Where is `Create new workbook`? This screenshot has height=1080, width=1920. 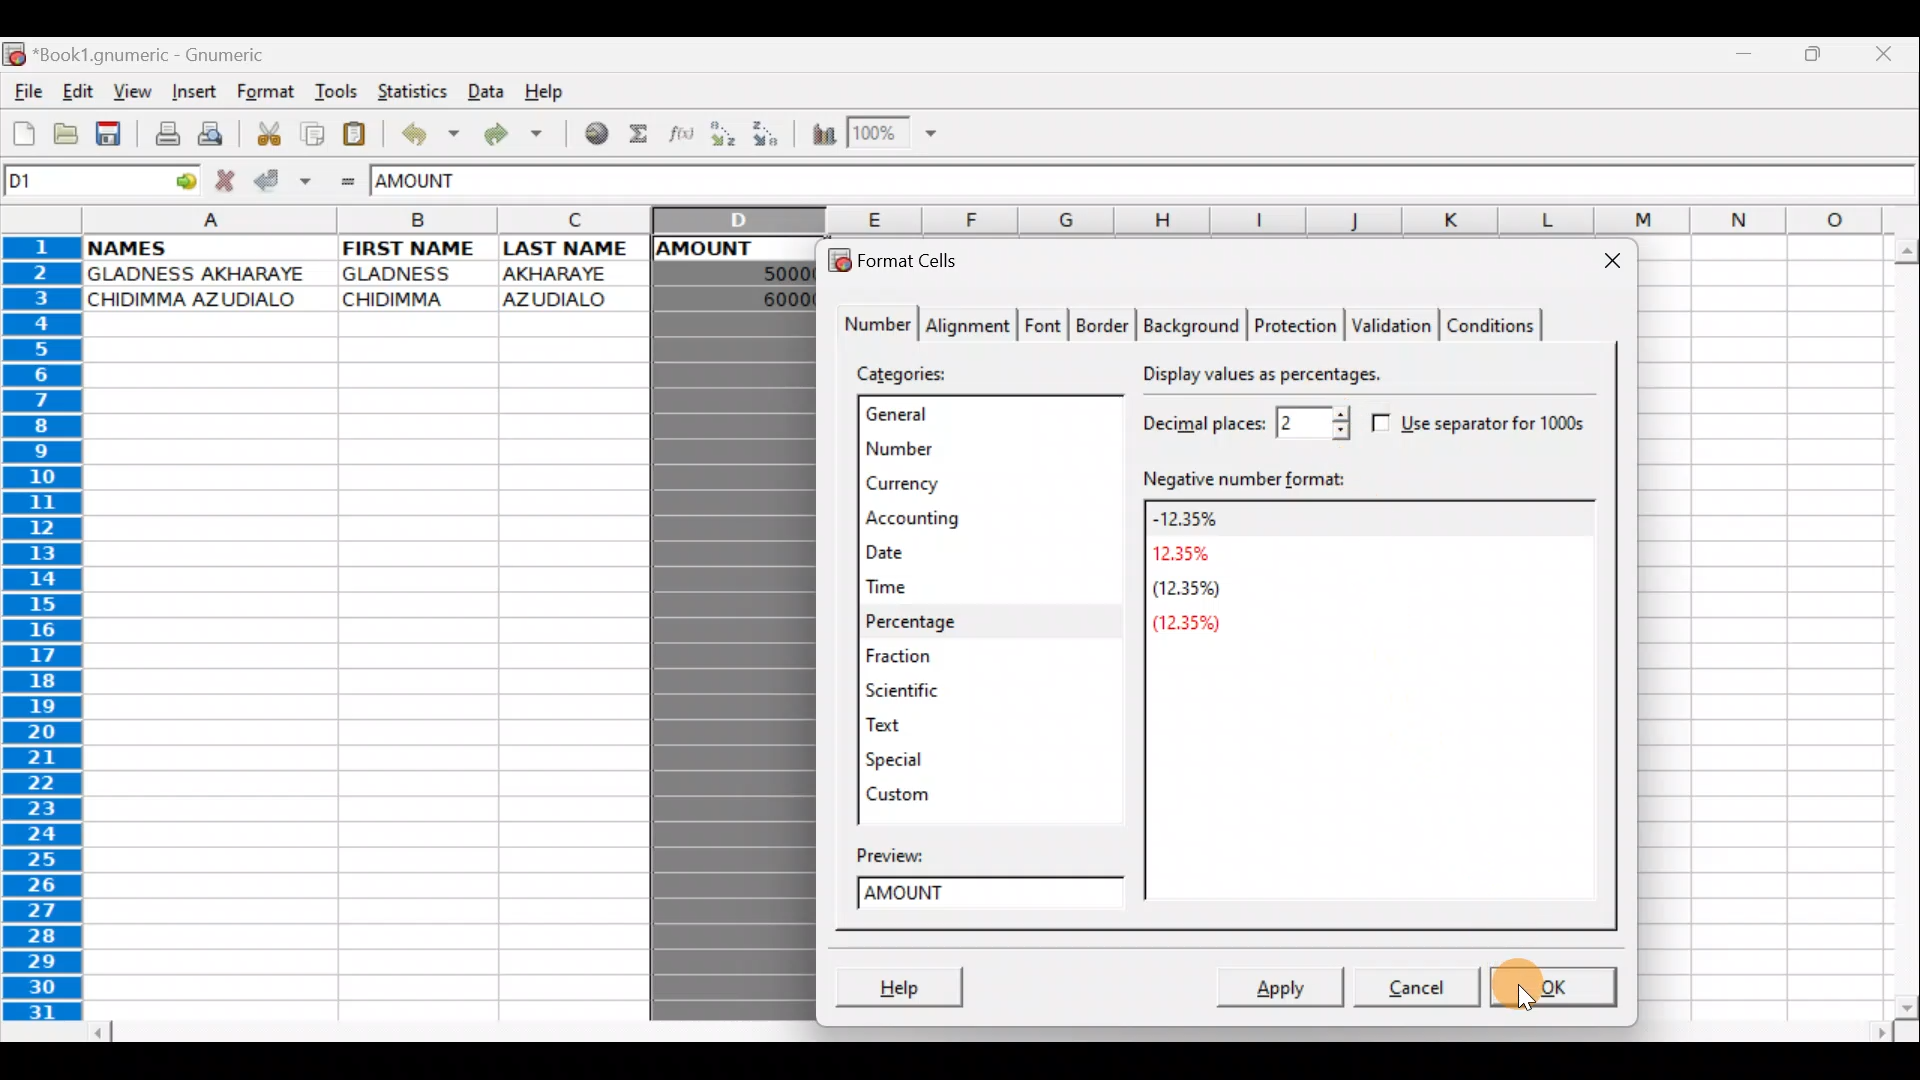
Create new workbook is located at coordinates (22, 134).